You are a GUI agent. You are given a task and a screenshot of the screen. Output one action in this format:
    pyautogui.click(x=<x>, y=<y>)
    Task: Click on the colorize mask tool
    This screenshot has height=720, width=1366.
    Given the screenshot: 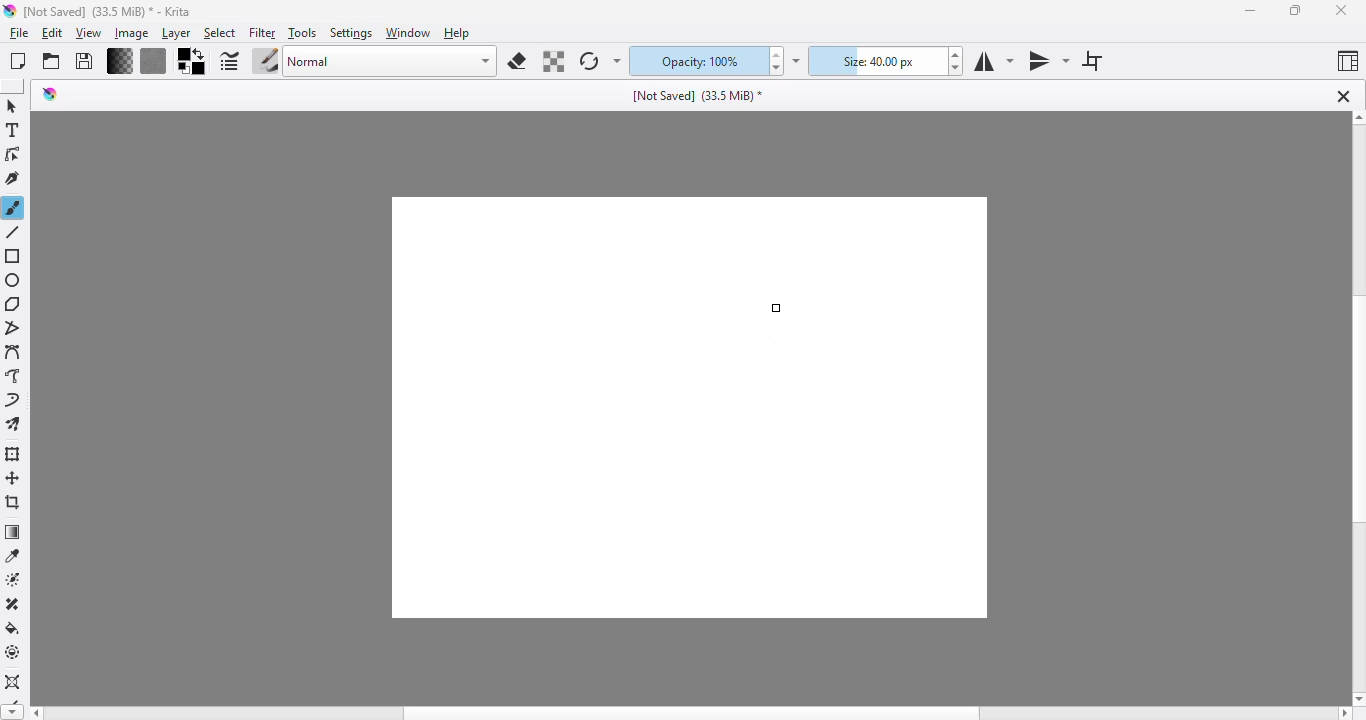 What is the action you would take?
    pyautogui.click(x=15, y=580)
    